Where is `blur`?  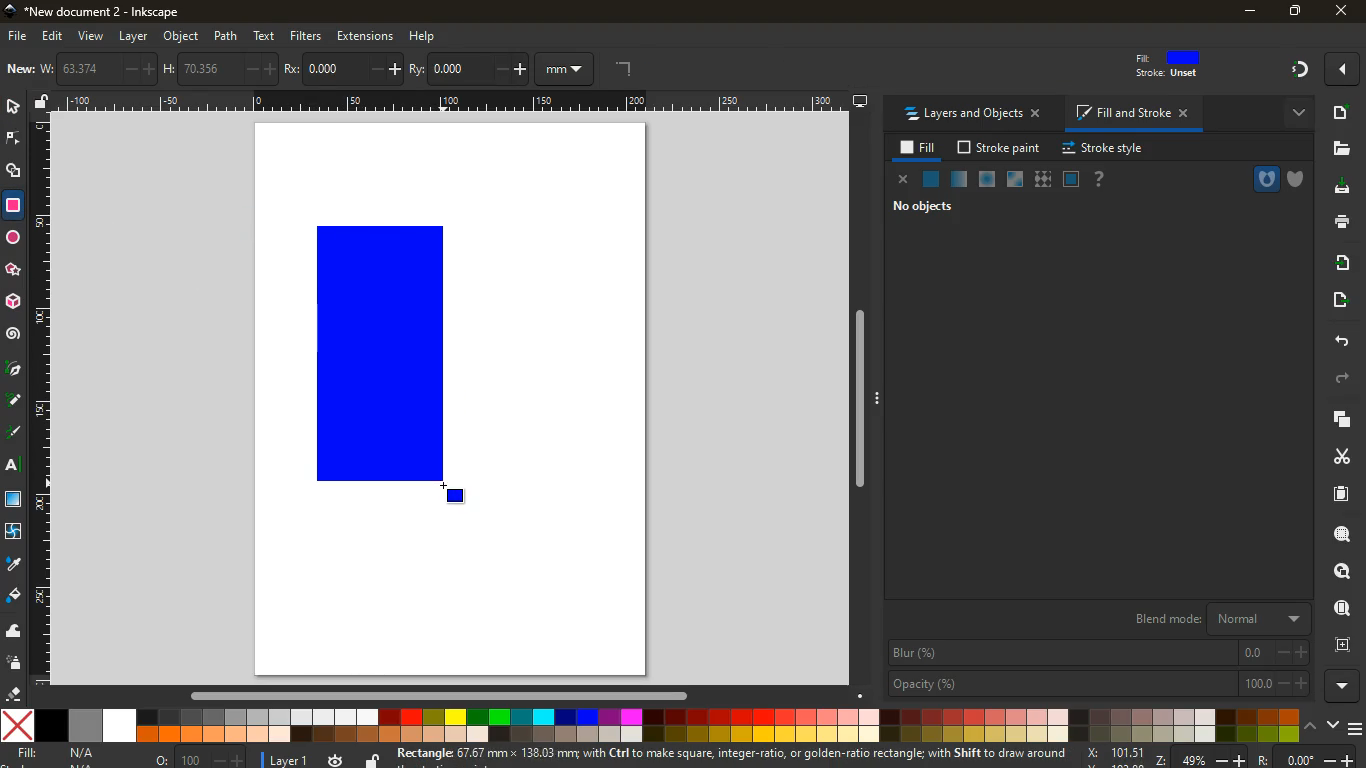 blur is located at coordinates (1100, 652).